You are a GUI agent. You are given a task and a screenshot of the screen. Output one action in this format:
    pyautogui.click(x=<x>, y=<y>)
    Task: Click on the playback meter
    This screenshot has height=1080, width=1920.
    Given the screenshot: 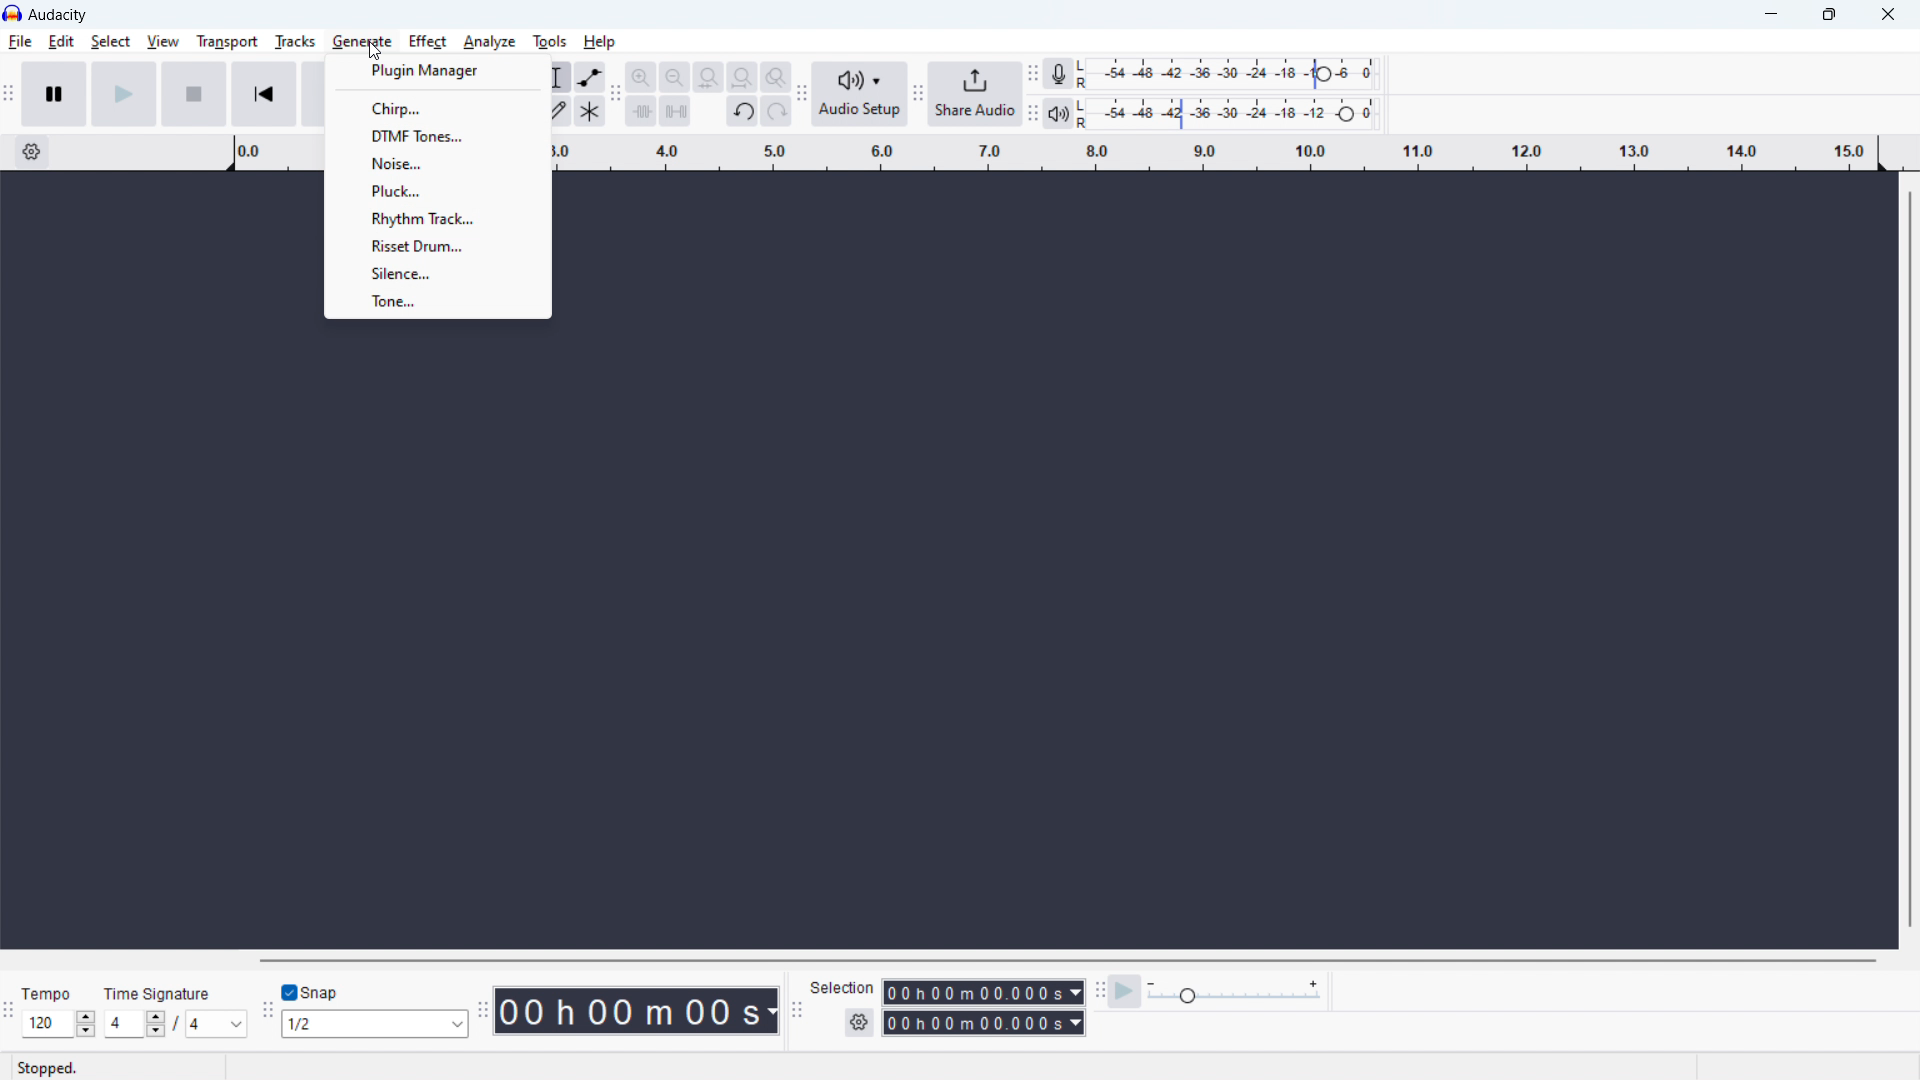 What is the action you would take?
    pyautogui.click(x=1235, y=114)
    